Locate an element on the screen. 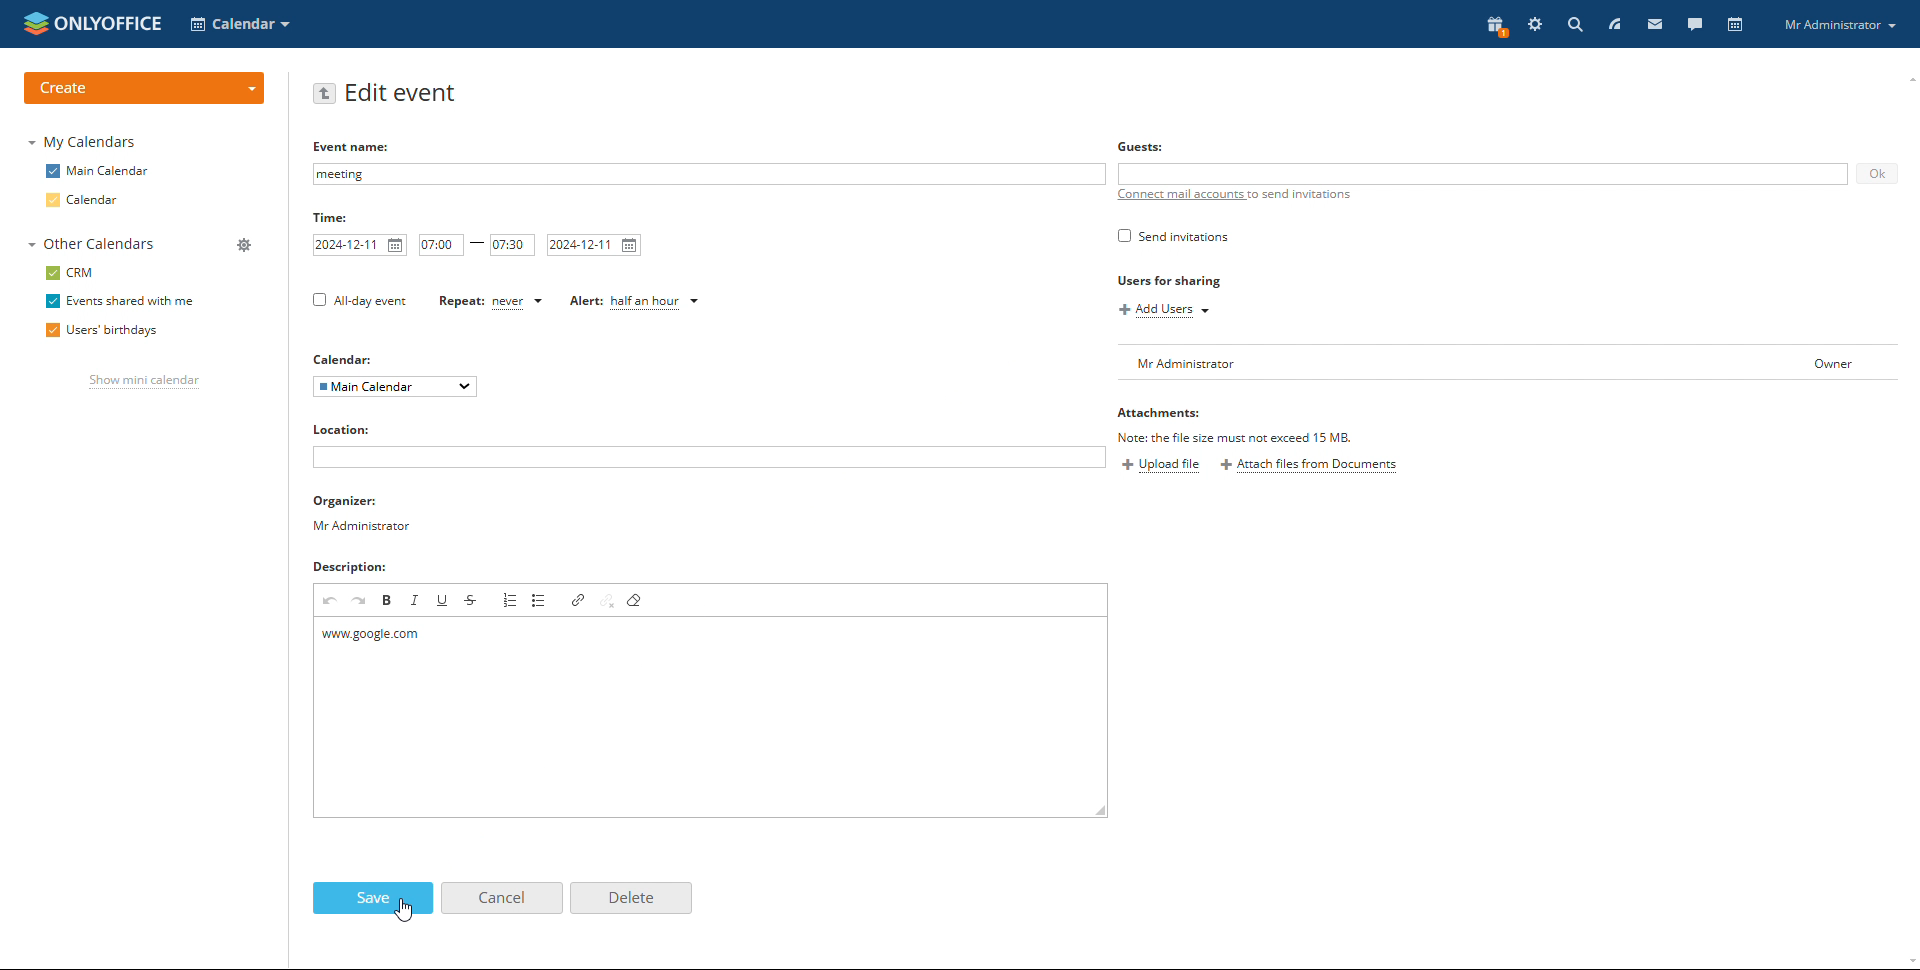 This screenshot has height=970, width=1920. feed is located at coordinates (1616, 24).